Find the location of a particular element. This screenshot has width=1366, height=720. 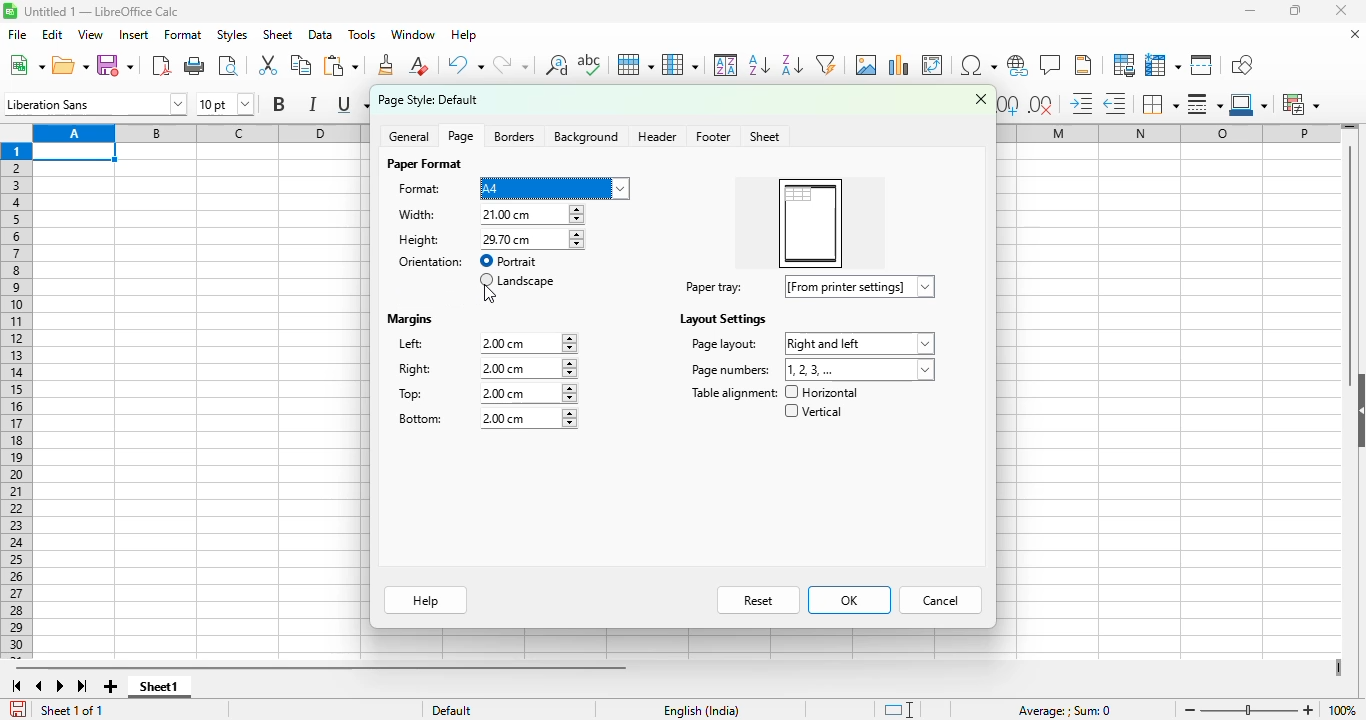

bold is located at coordinates (279, 103).